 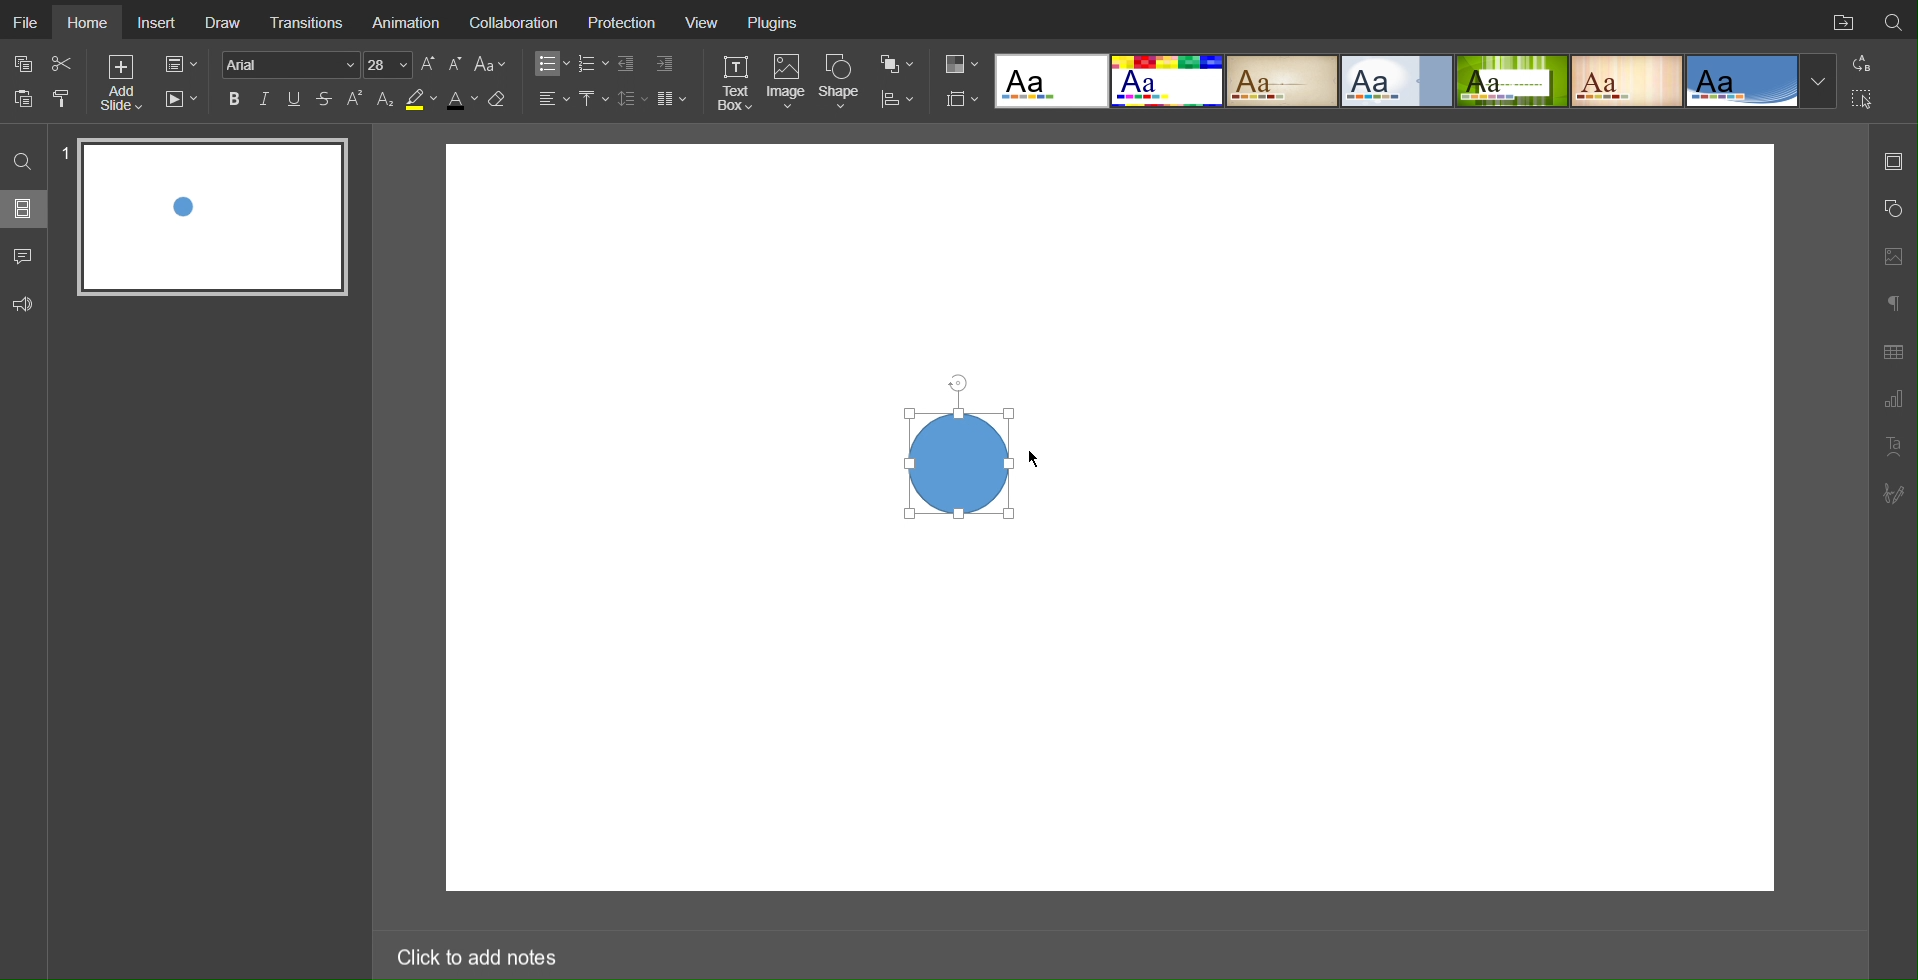 What do you see at coordinates (896, 62) in the screenshot?
I see `Arrangement` at bounding box center [896, 62].